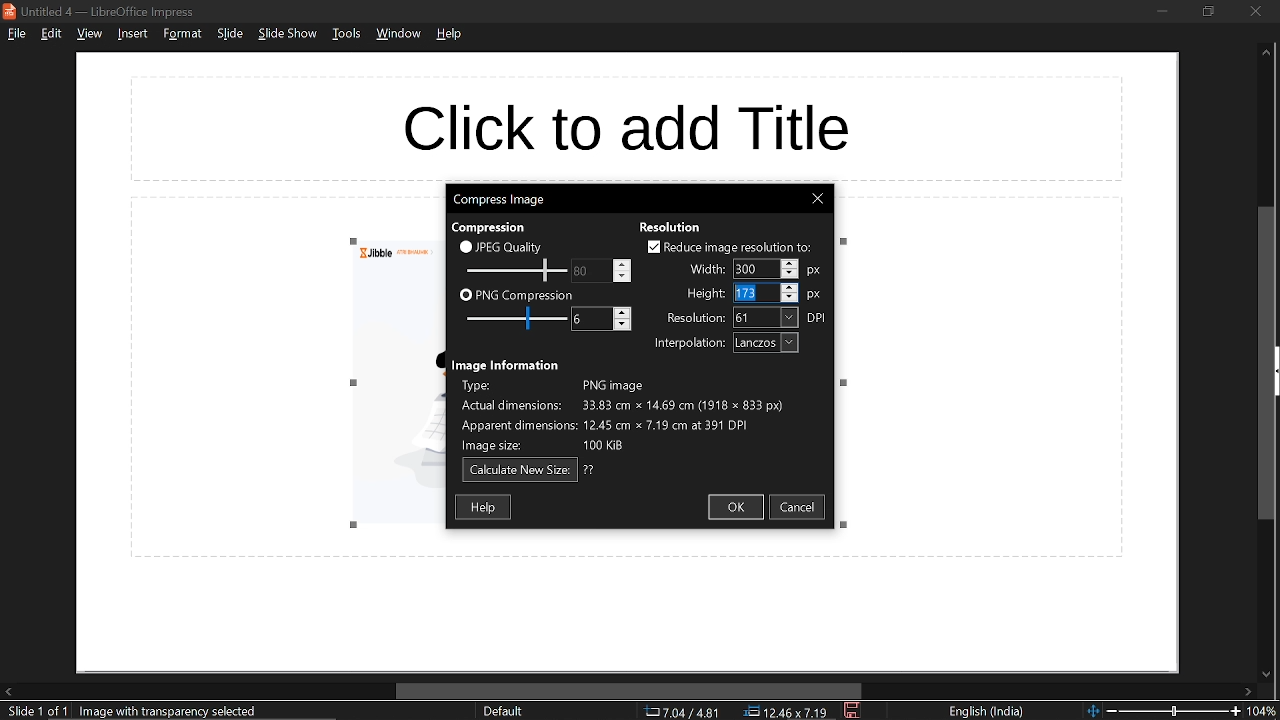 Image resolution: width=1280 pixels, height=720 pixels. Describe the element at coordinates (738, 508) in the screenshot. I see `ok` at that location.